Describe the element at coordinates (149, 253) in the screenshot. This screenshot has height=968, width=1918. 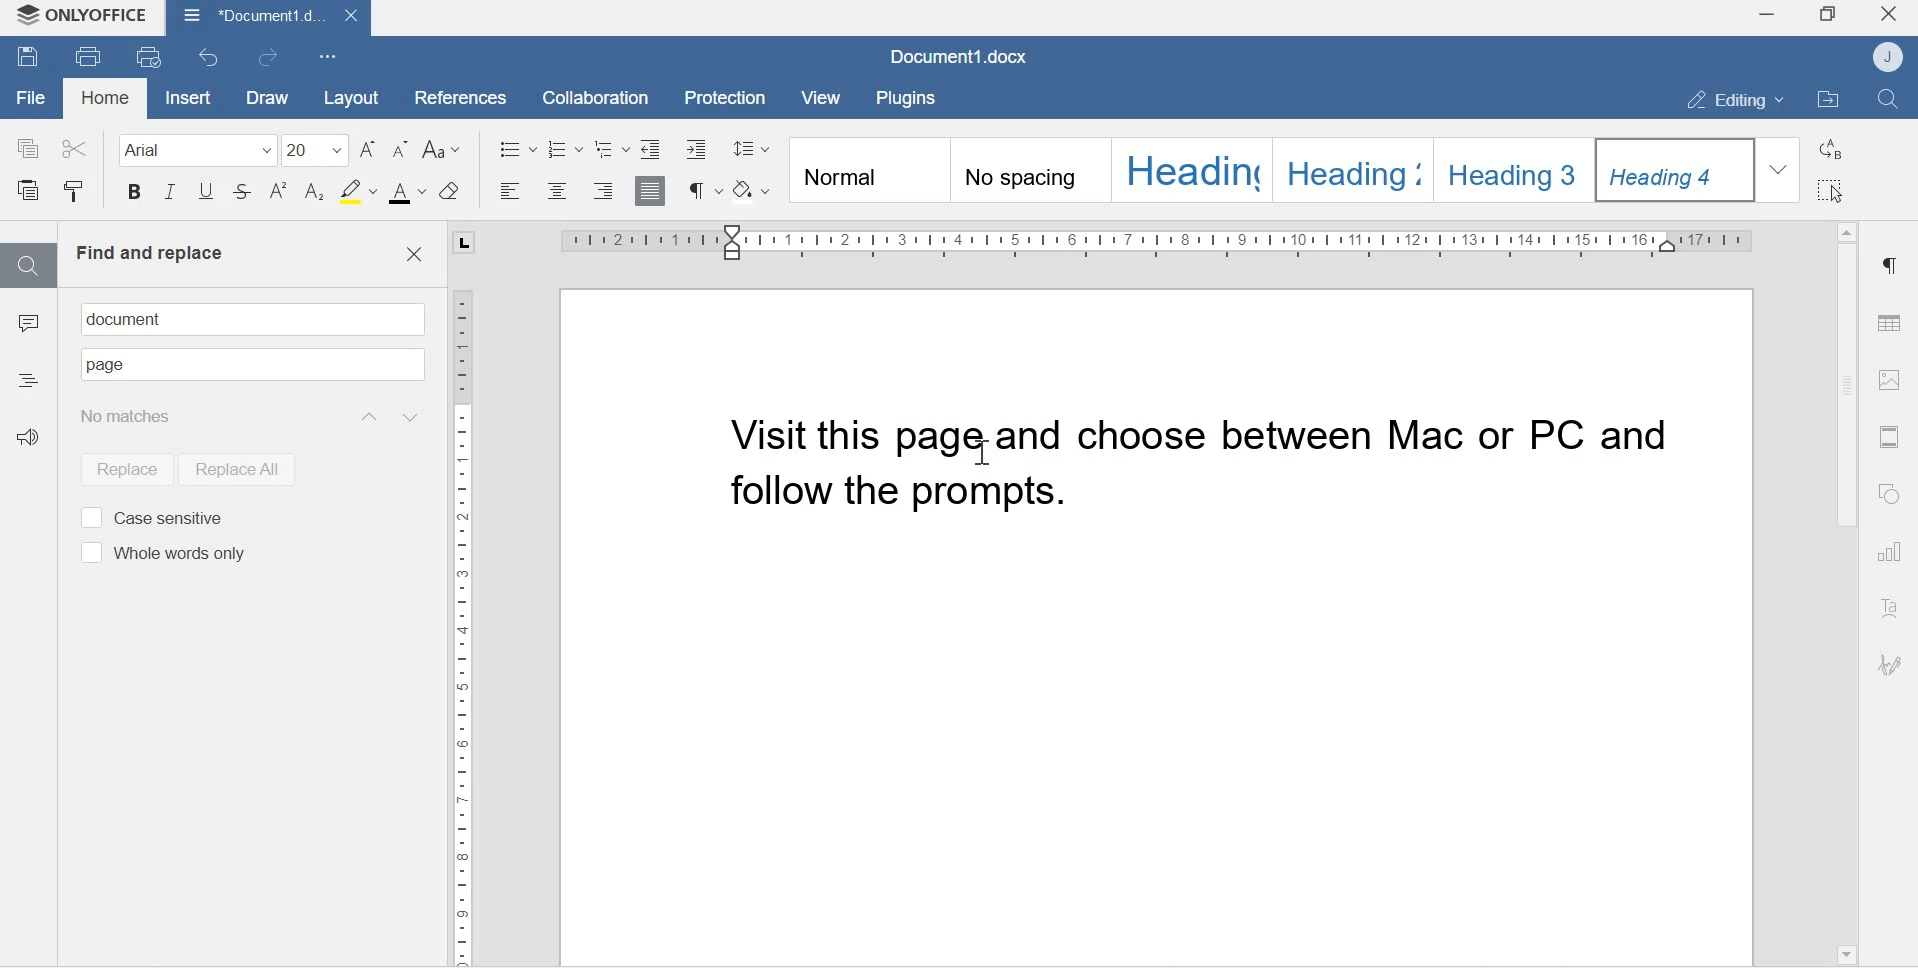
I see `Find and replace` at that location.